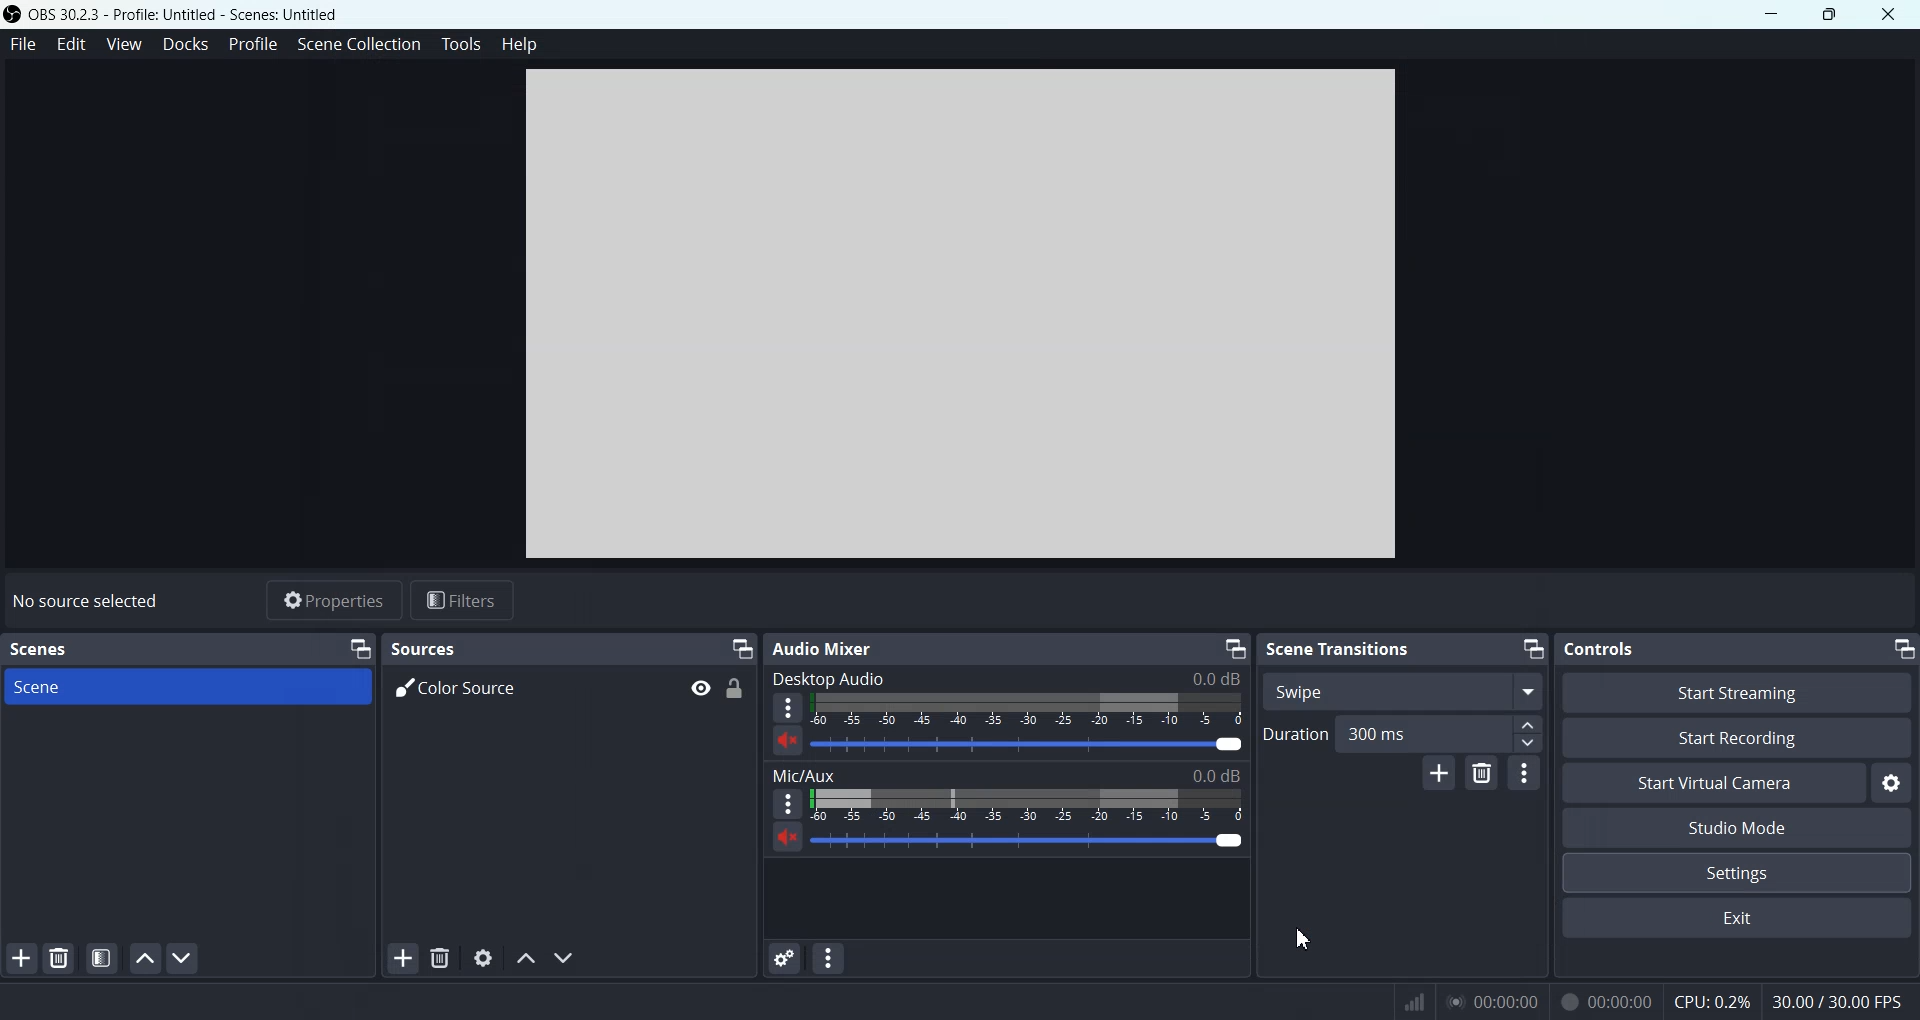 The width and height of the screenshot is (1920, 1020). Describe the element at coordinates (181, 958) in the screenshot. I see `Move scene down` at that location.